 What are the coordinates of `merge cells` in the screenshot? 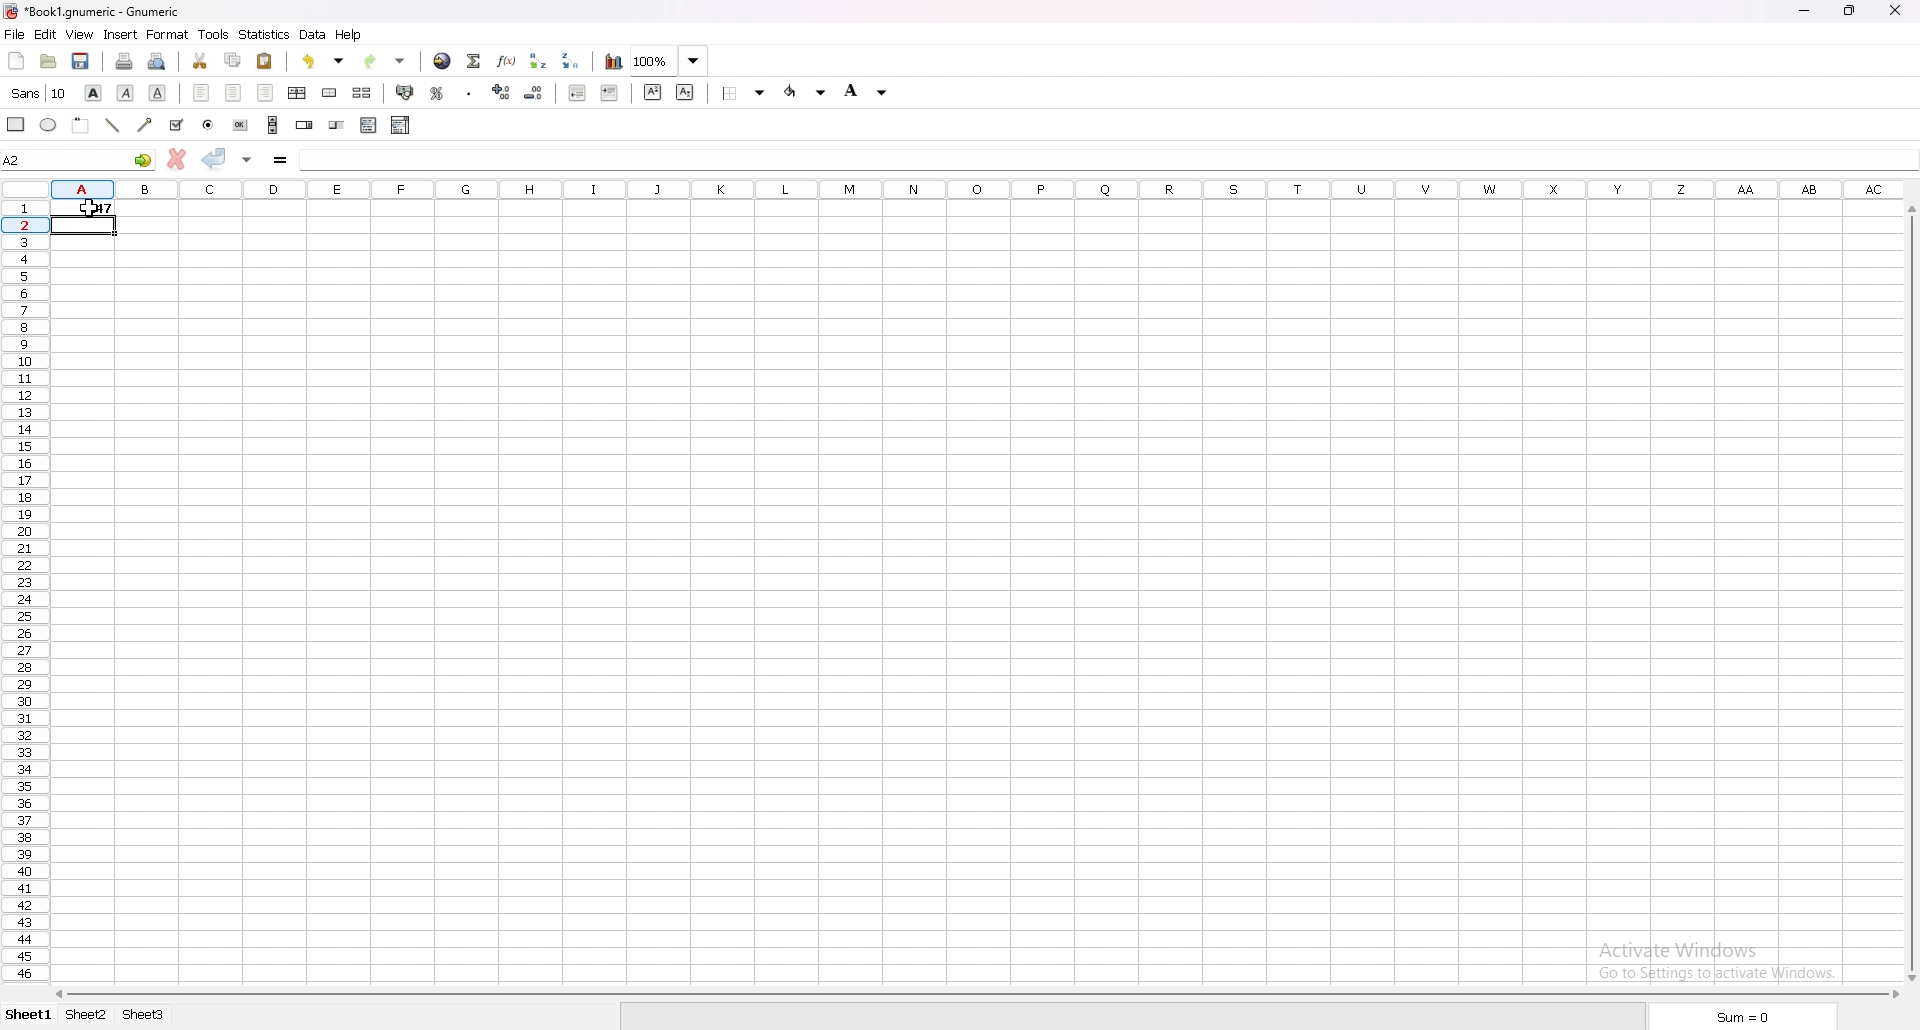 It's located at (331, 93).